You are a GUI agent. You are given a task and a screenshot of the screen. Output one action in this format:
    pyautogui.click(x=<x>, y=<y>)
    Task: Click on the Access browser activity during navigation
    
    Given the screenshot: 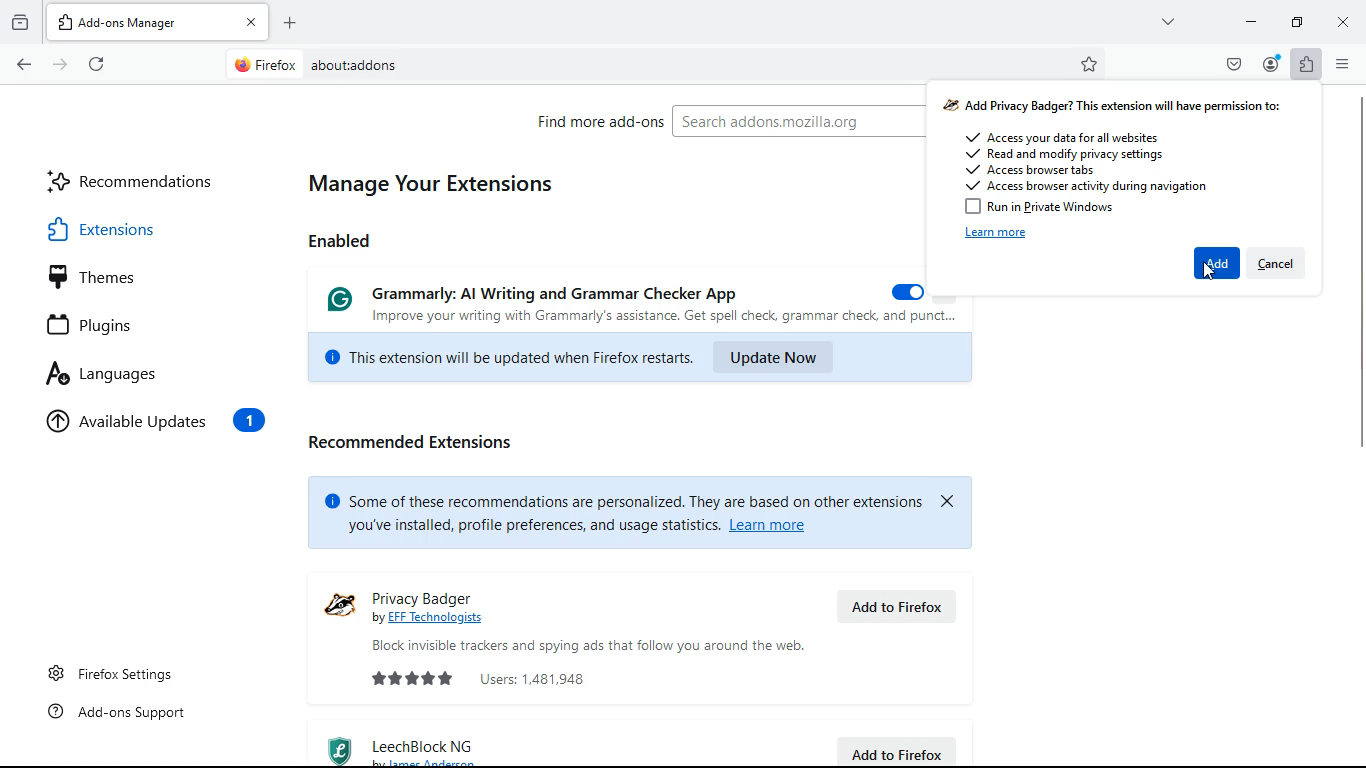 What is the action you would take?
    pyautogui.click(x=1094, y=187)
    